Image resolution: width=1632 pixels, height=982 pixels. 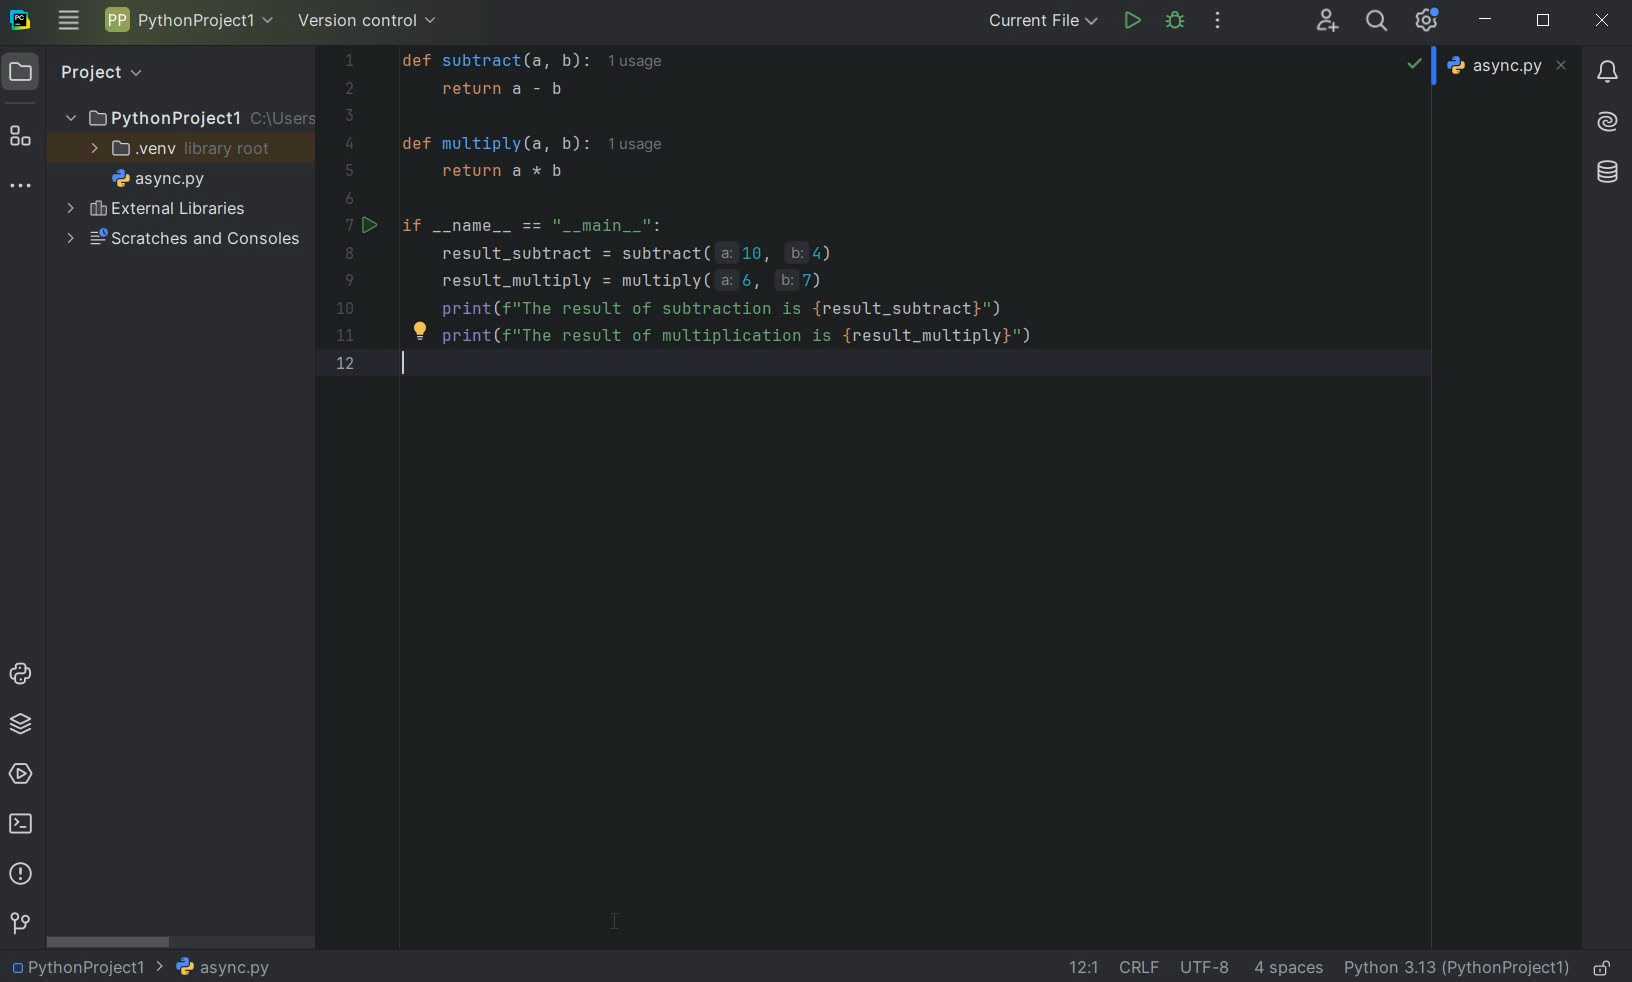 I want to click on version control, so click(x=374, y=23).